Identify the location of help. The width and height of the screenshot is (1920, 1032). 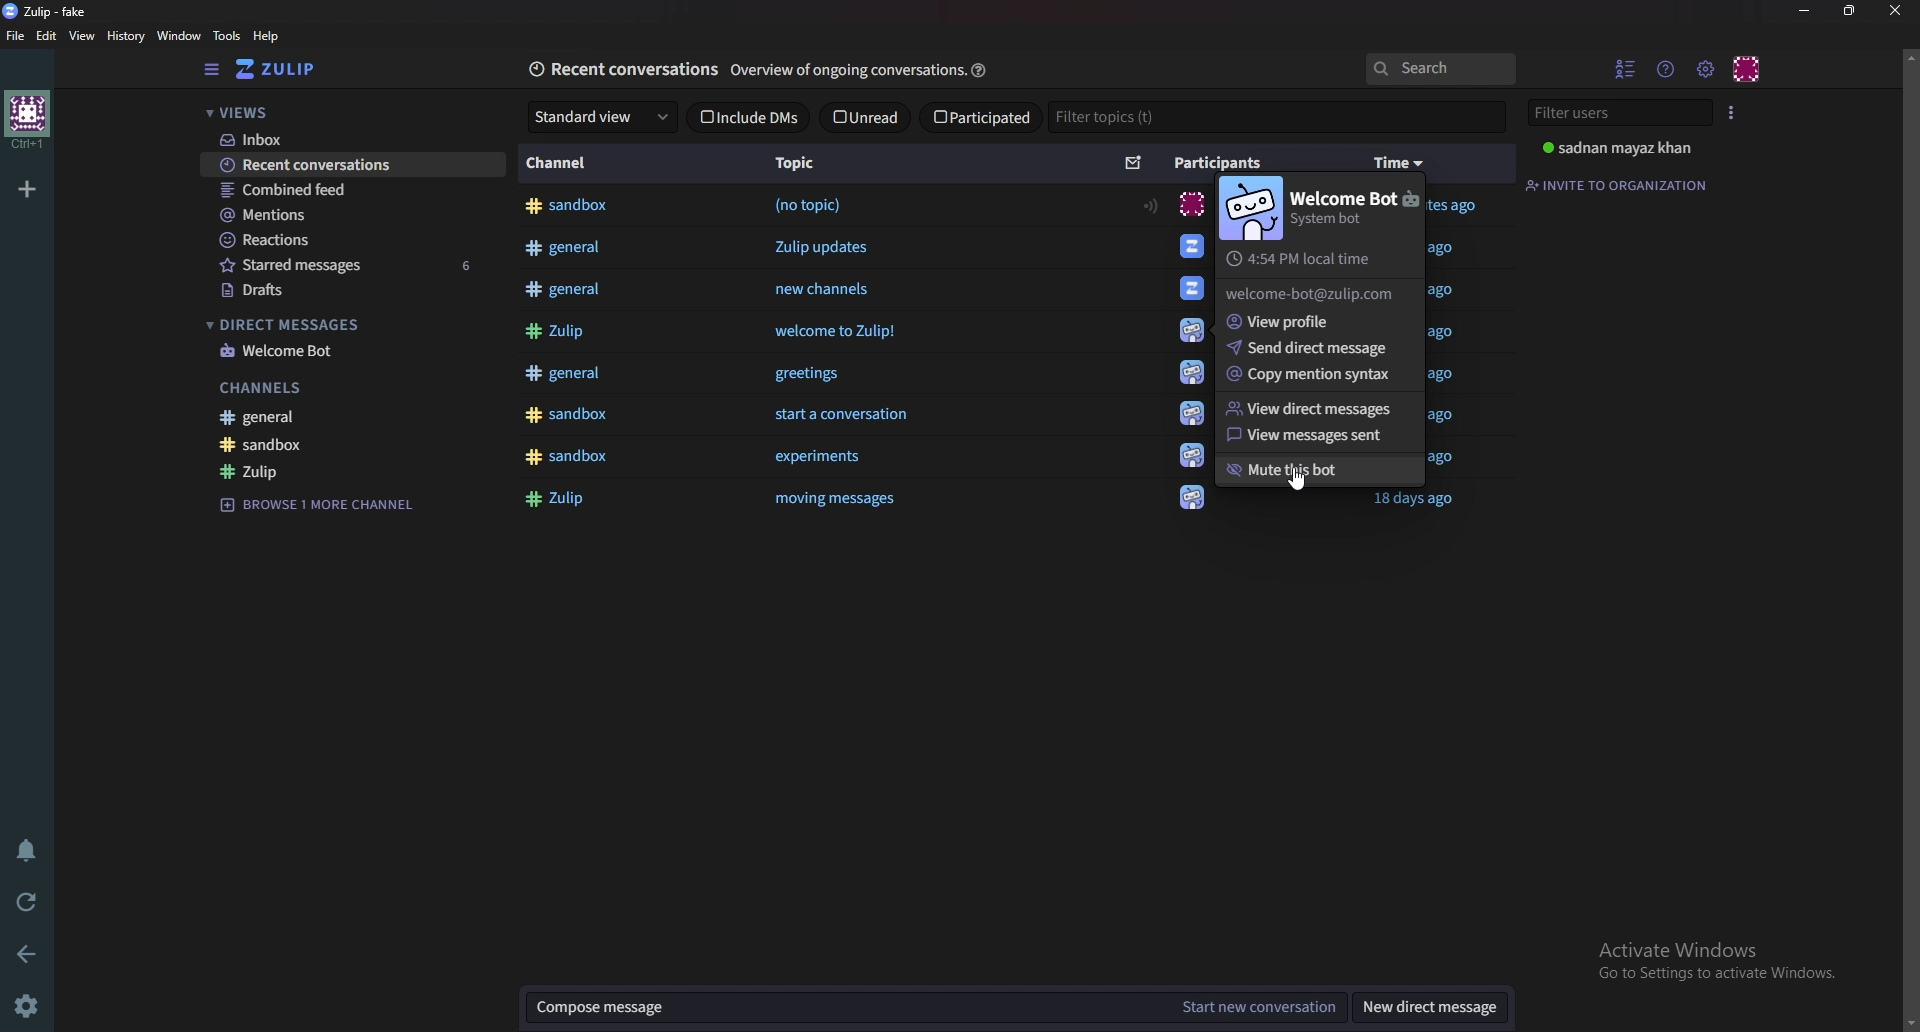
(987, 66).